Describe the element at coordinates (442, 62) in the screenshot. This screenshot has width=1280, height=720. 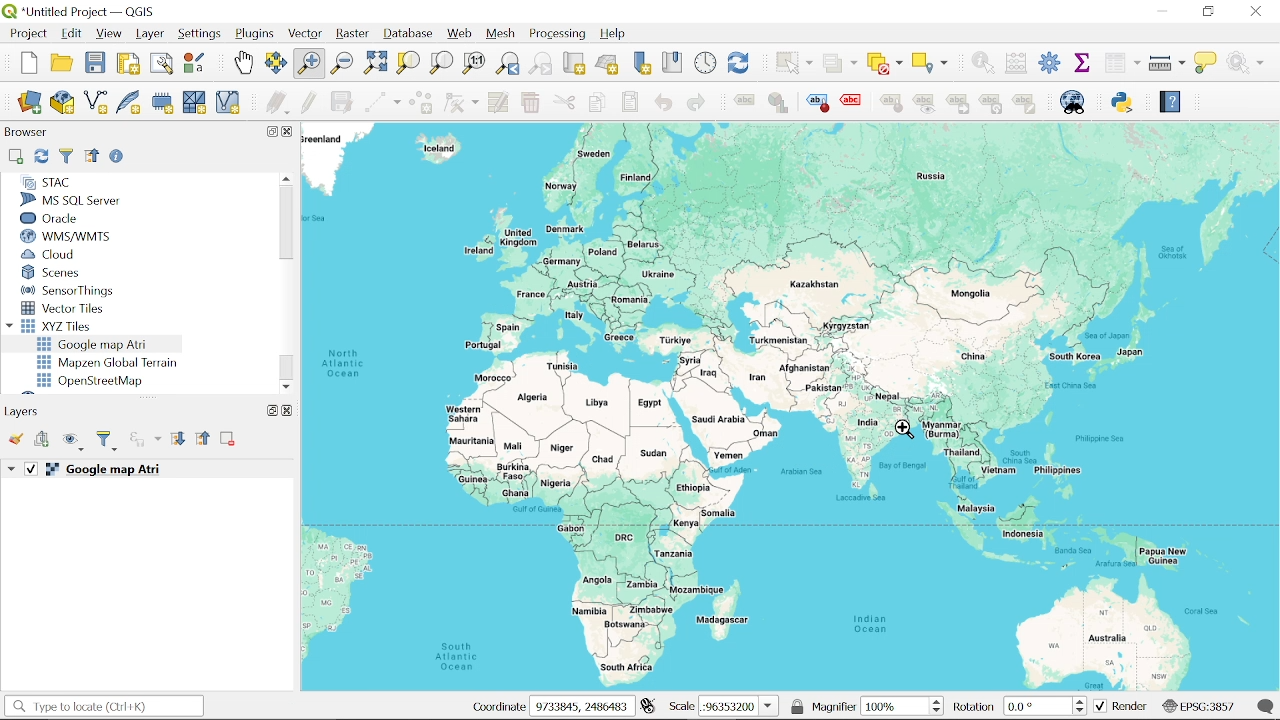
I see `Zoom to layer` at that location.